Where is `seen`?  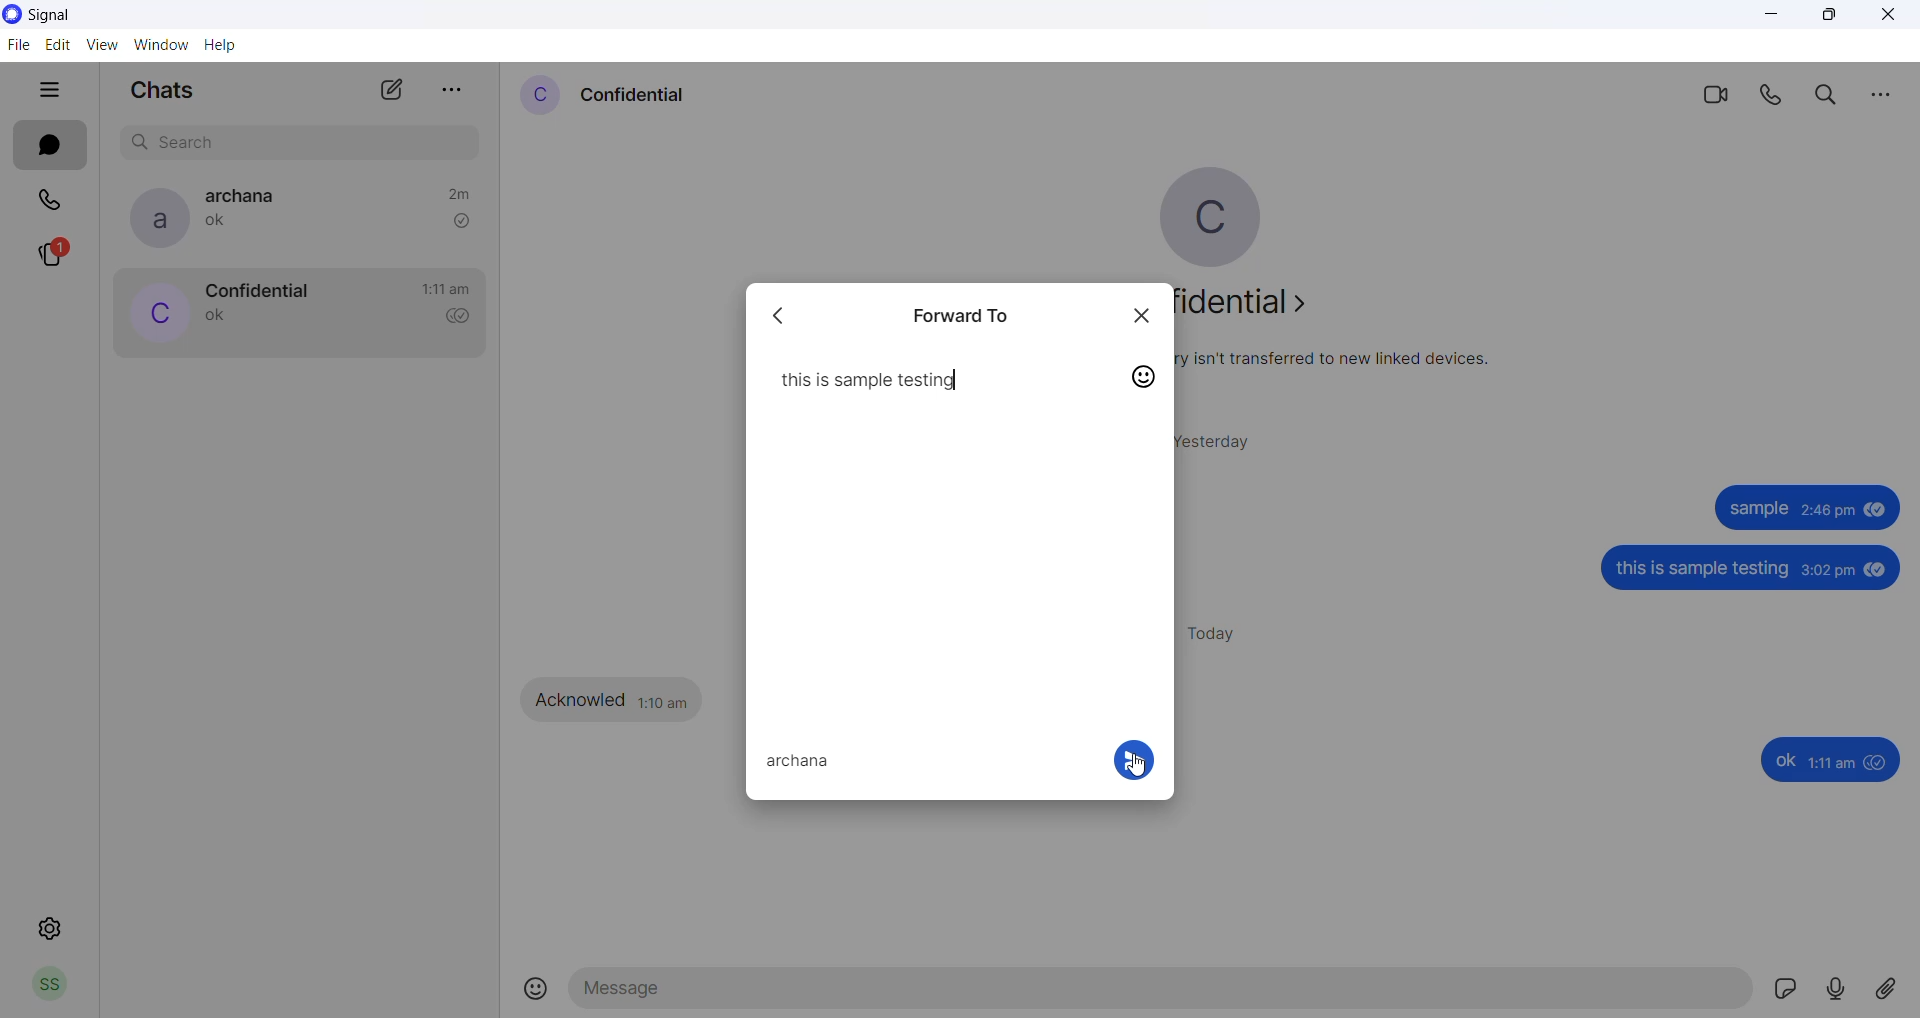
seen is located at coordinates (1878, 570).